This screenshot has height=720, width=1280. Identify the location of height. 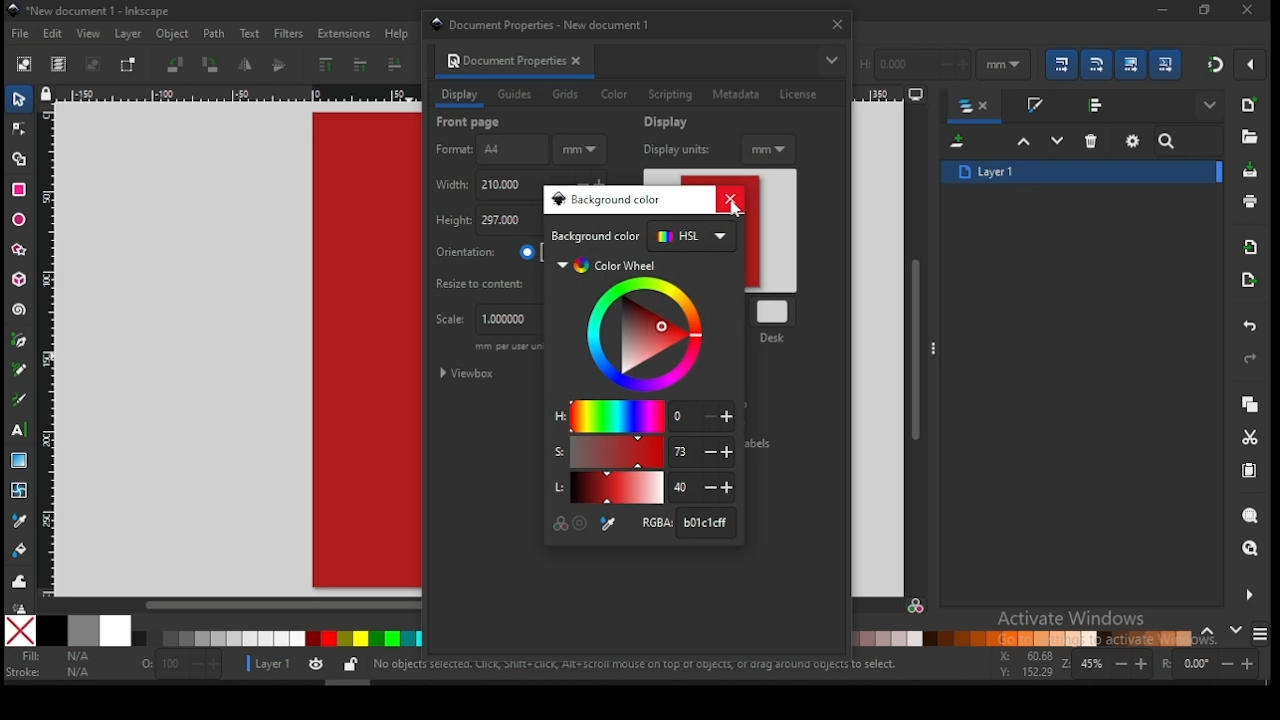
(486, 222).